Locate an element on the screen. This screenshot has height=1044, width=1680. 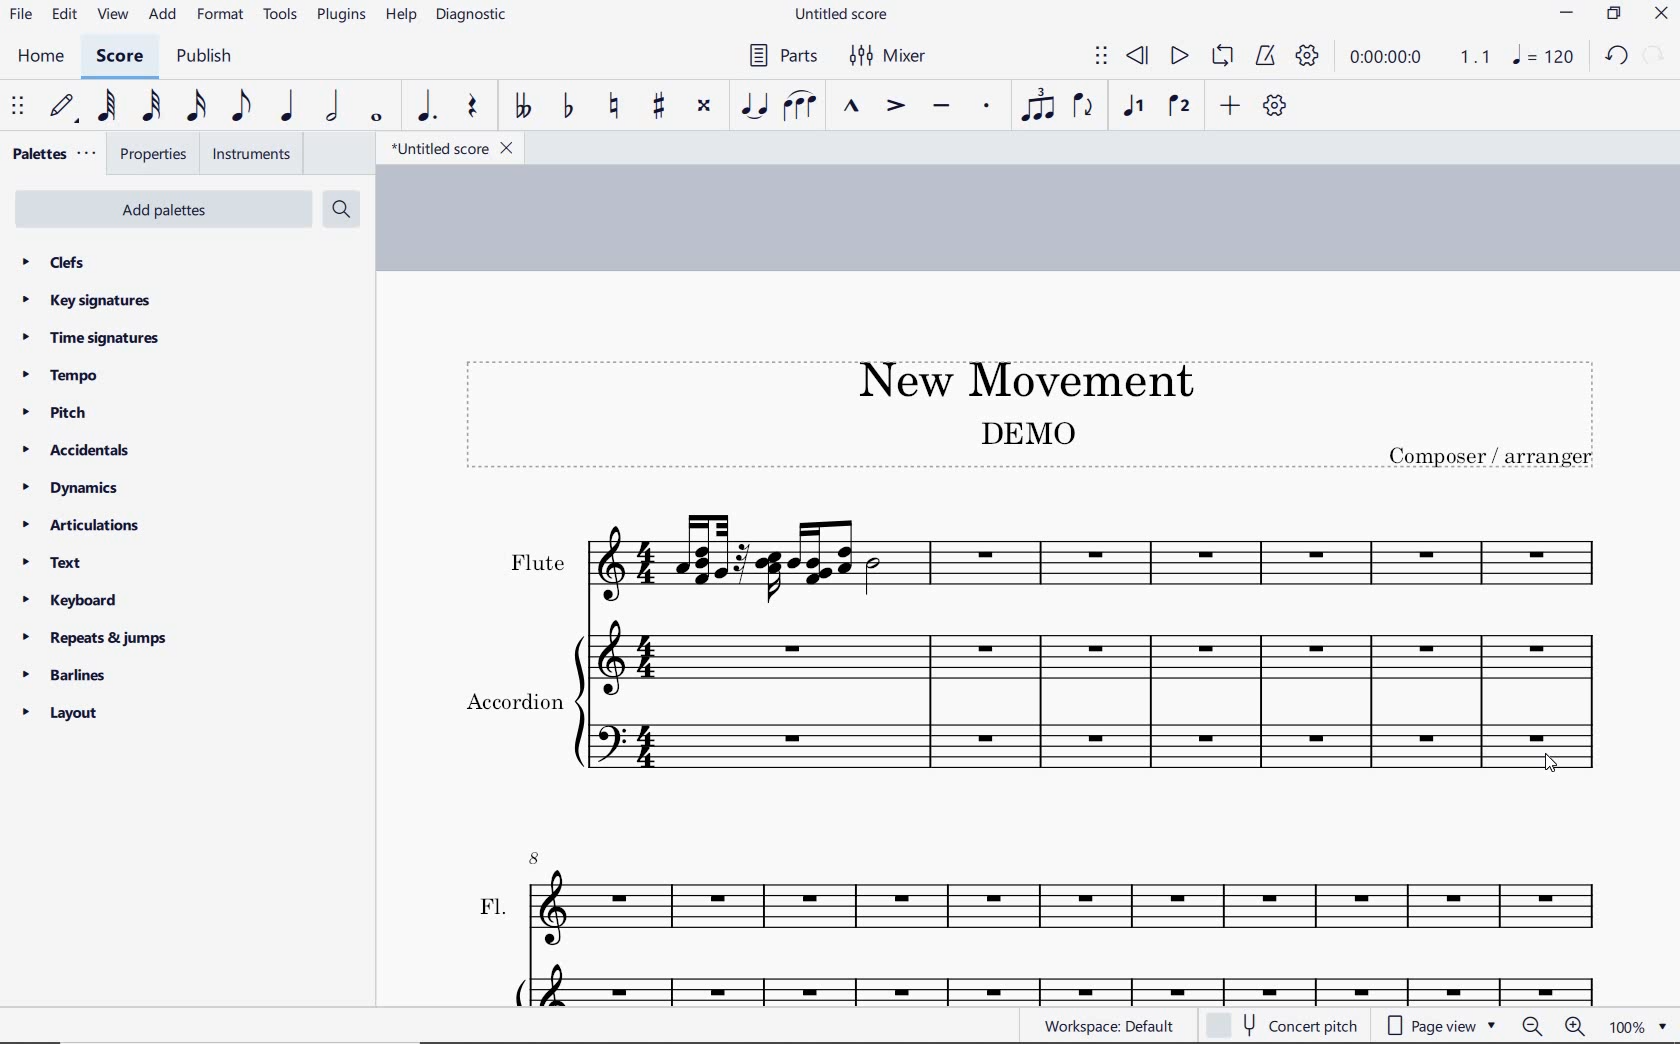
eighth note is located at coordinates (241, 110).